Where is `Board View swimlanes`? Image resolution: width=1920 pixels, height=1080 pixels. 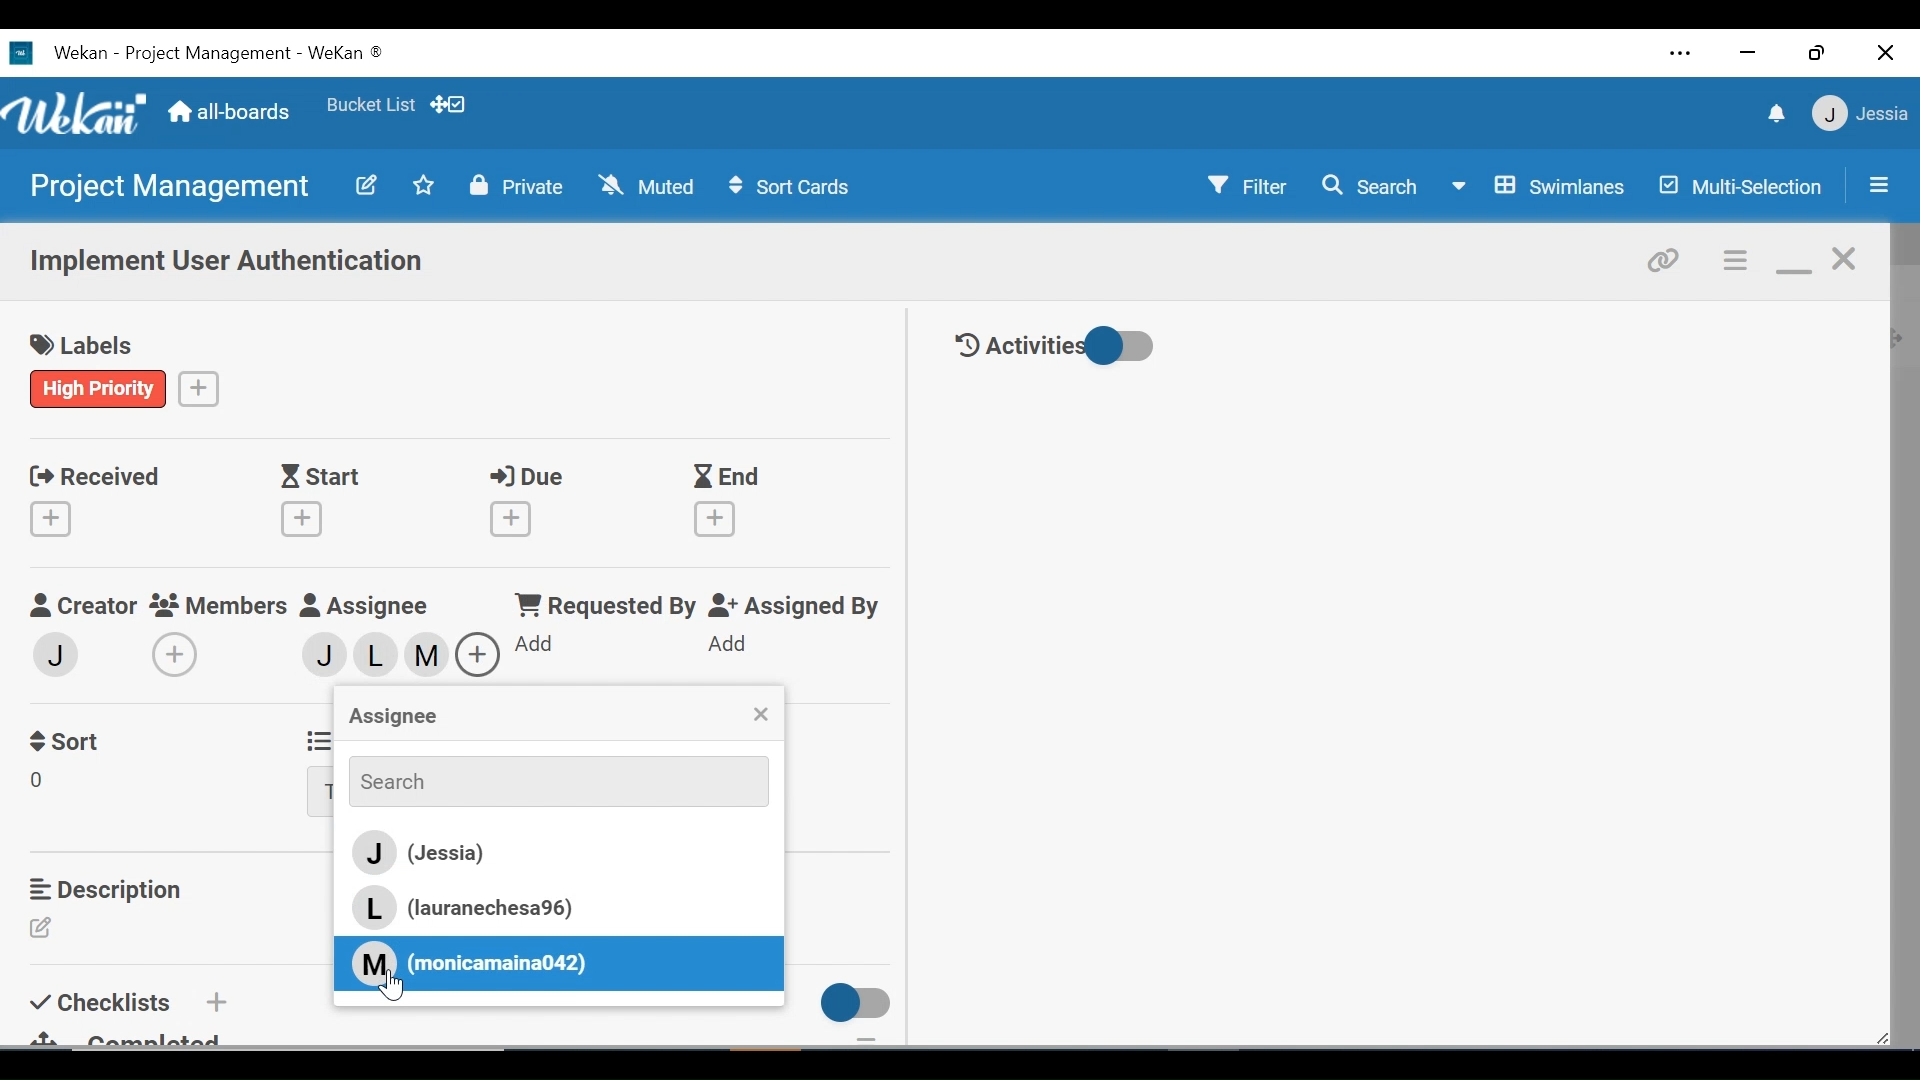 Board View swimlanes is located at coordinates (1542, 184).